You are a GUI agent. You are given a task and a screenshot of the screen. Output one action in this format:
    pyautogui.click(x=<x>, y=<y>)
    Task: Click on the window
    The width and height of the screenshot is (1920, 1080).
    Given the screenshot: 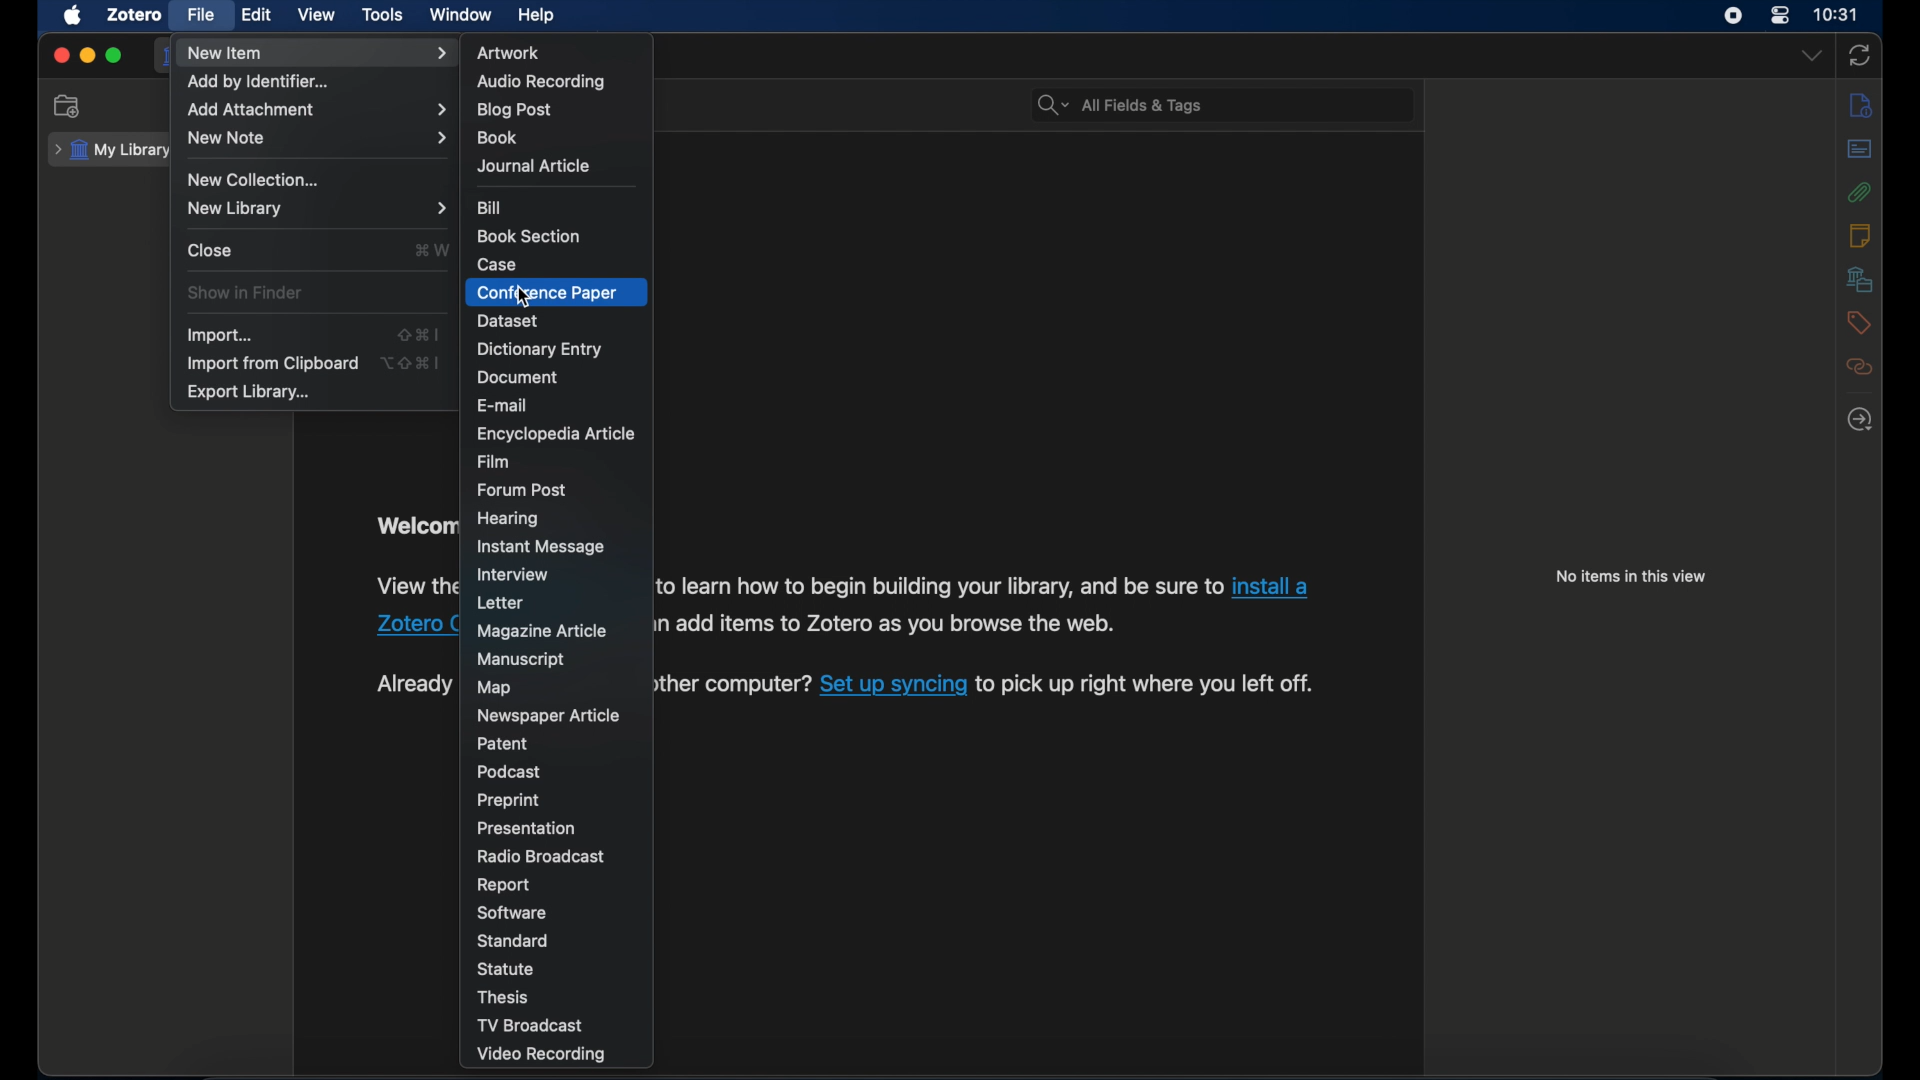 What is the action you would take?
    pyautogui.click(x=462, y=14)
    